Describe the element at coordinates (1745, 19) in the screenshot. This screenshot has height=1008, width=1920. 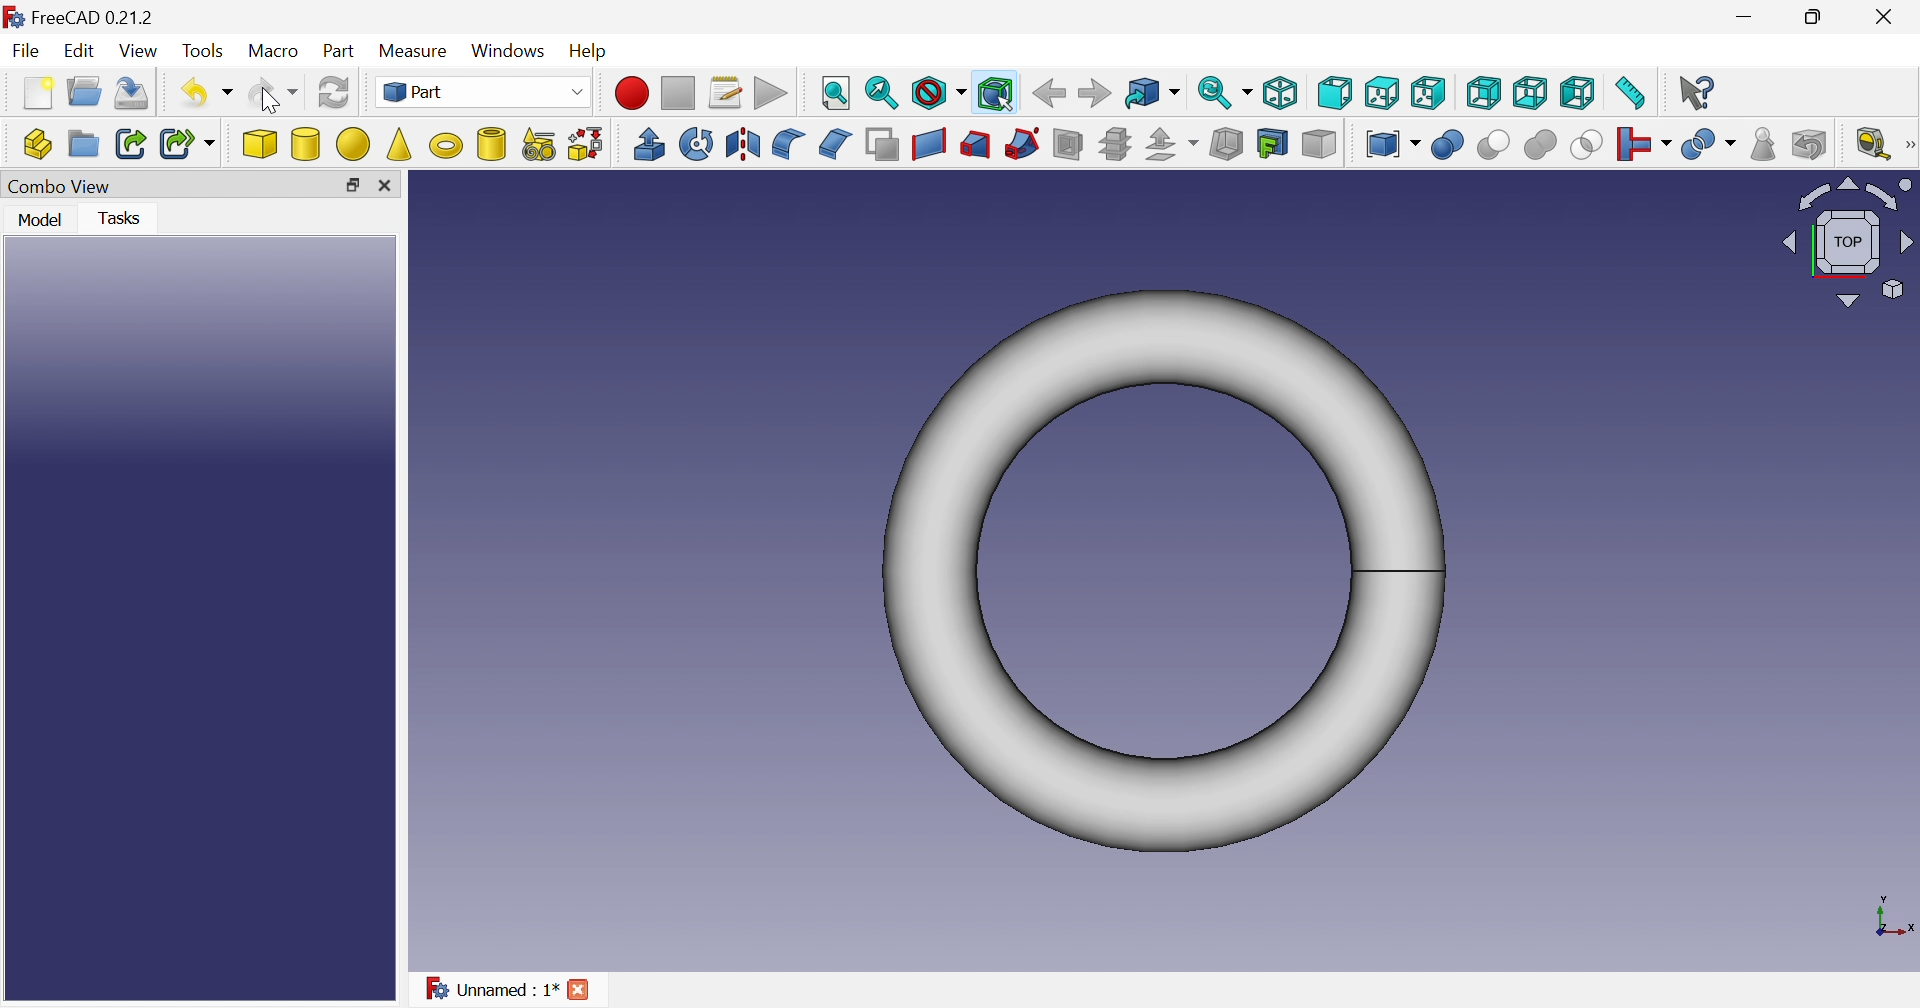
I see `Minimize` at that location.